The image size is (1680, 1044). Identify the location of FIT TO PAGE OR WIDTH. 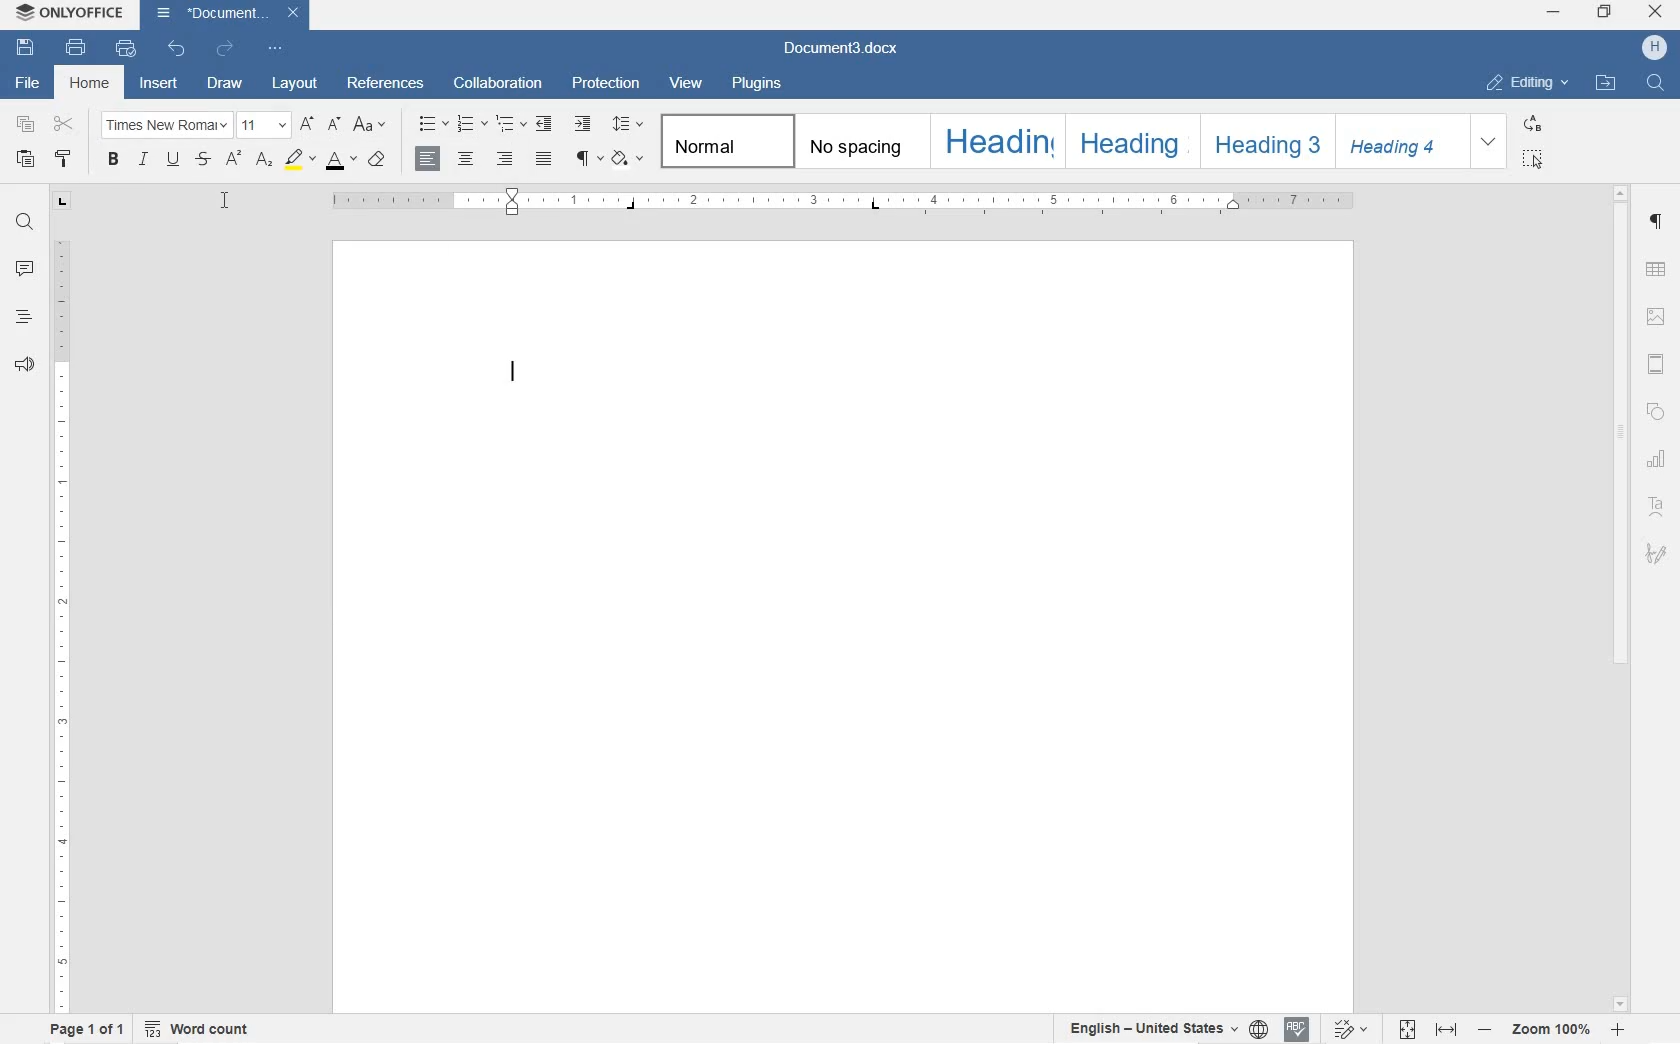
(1431, 1027).